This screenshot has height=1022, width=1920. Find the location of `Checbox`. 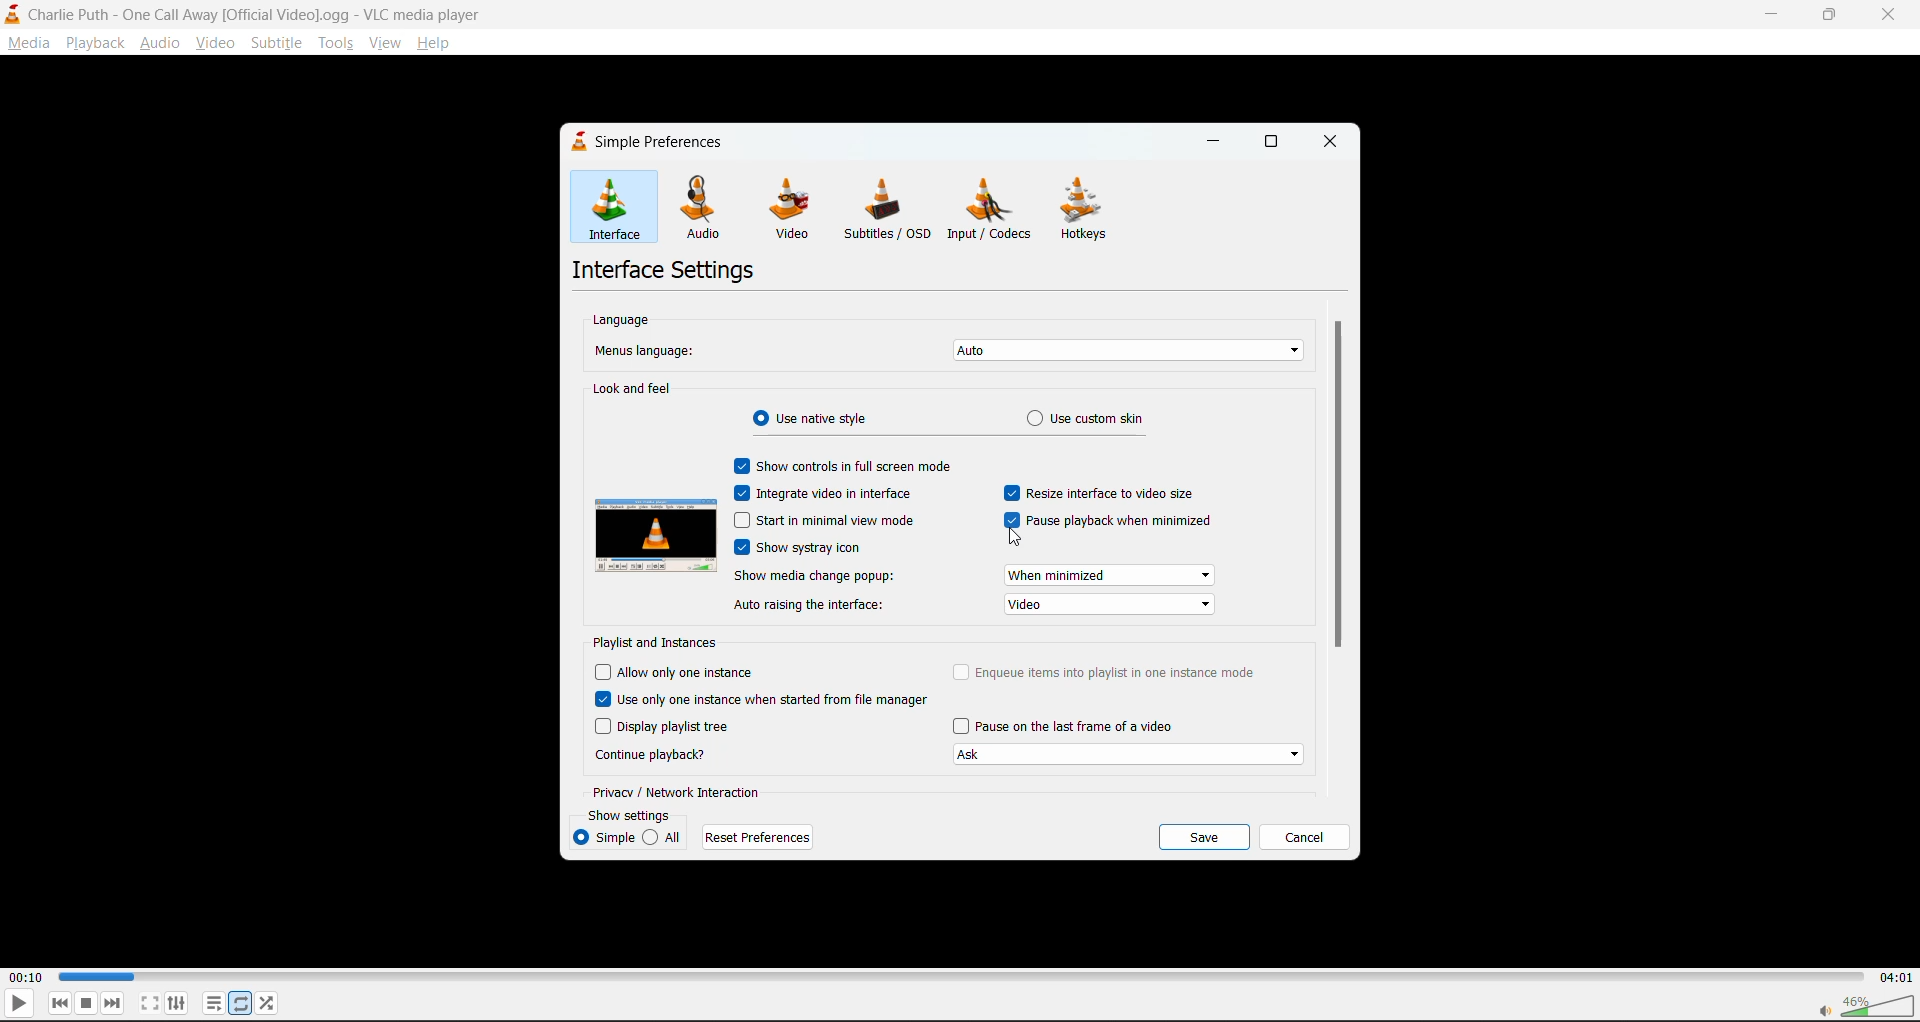

Checbox is located at coordinates (959, 726).